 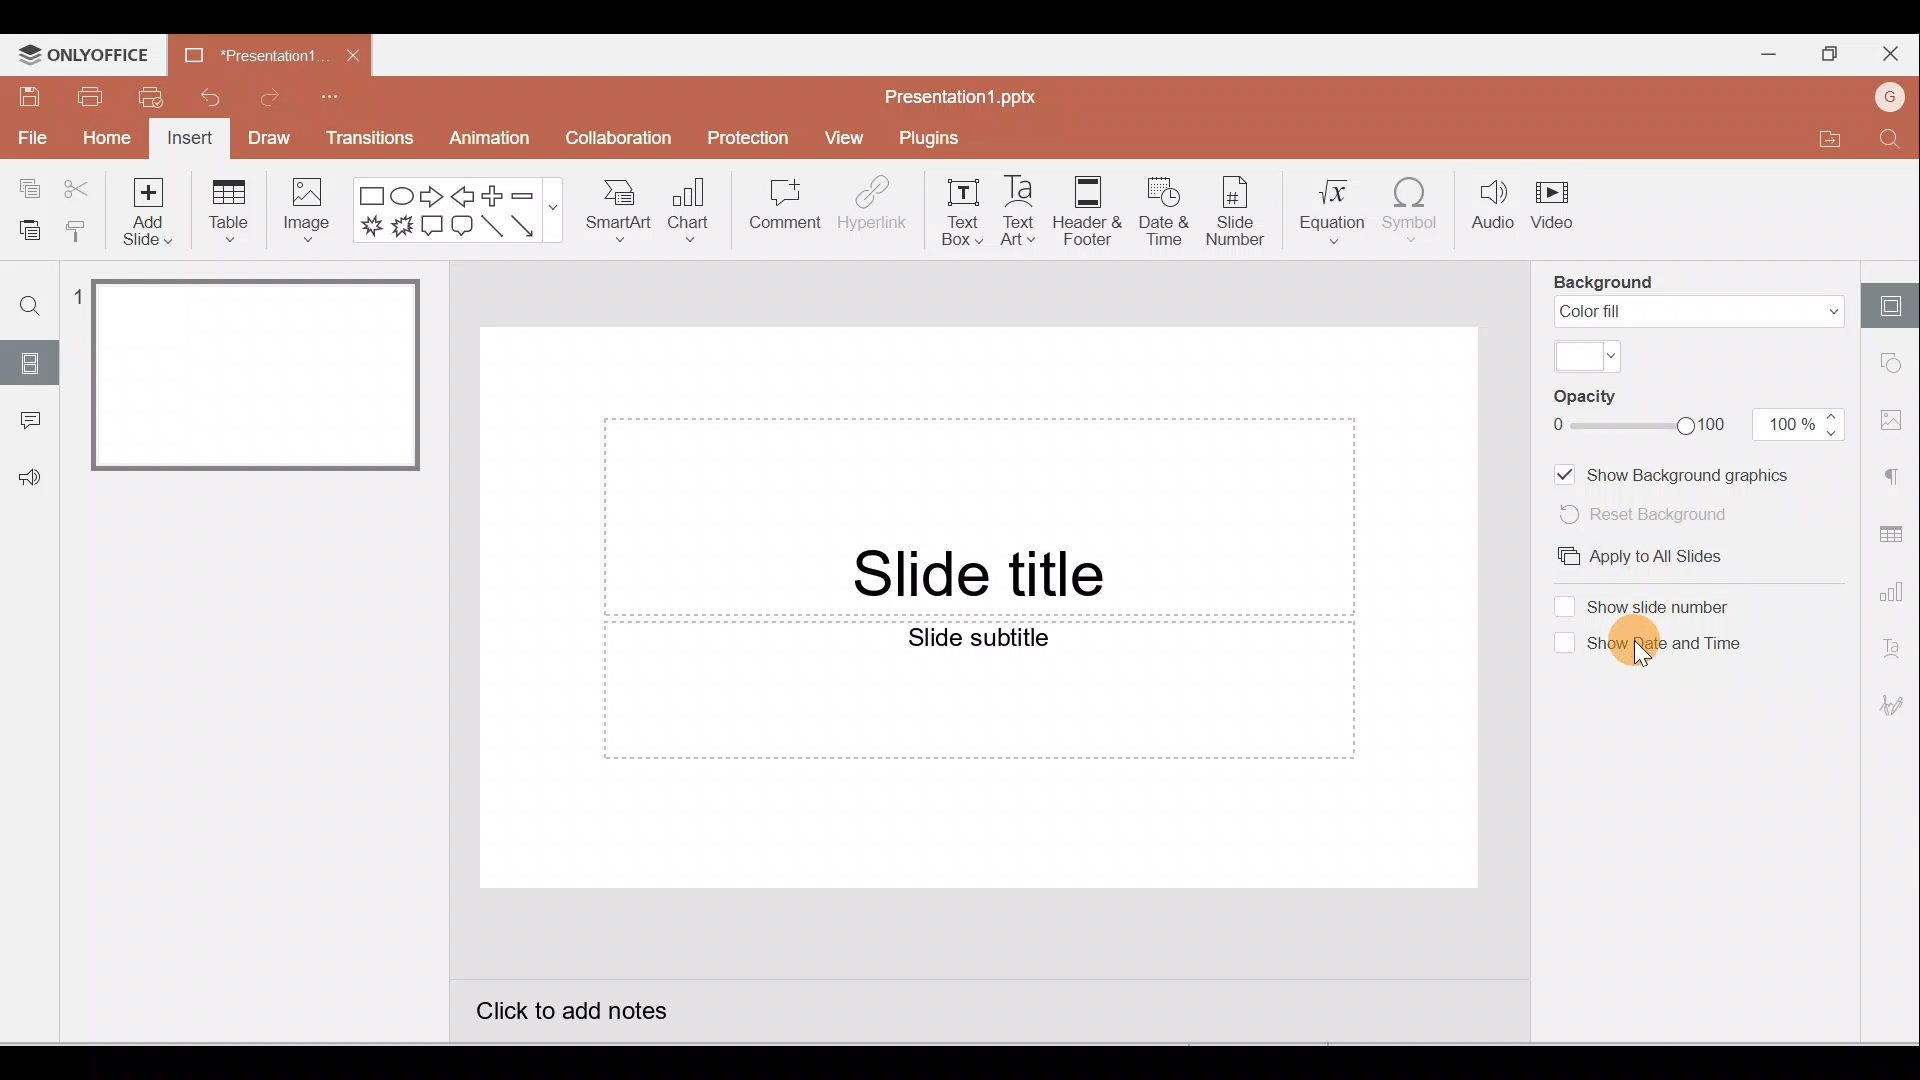 I want to click on Audio, so click(x=1491, y=210).